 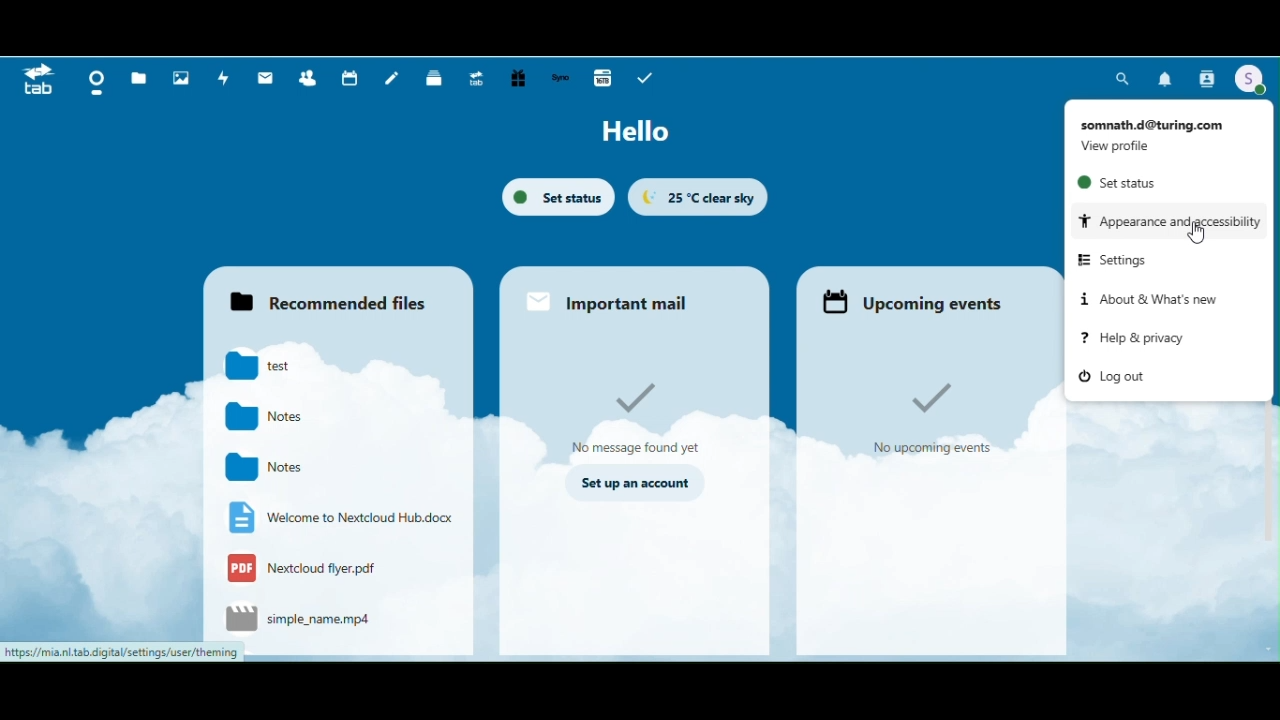 What do you see at coordinates (300, 620) in the screenshot?
I see `simple_name.mp4` at bounding box center [300, 620].